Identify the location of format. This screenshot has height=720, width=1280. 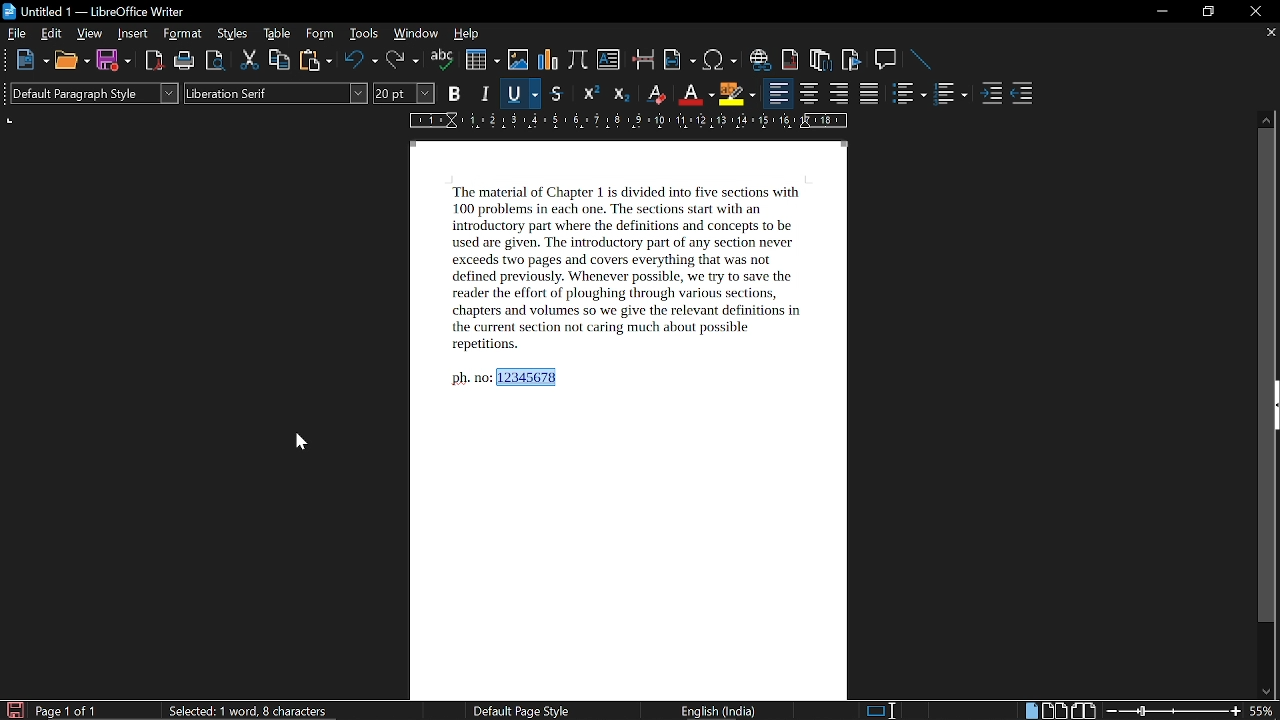
(180, 35).